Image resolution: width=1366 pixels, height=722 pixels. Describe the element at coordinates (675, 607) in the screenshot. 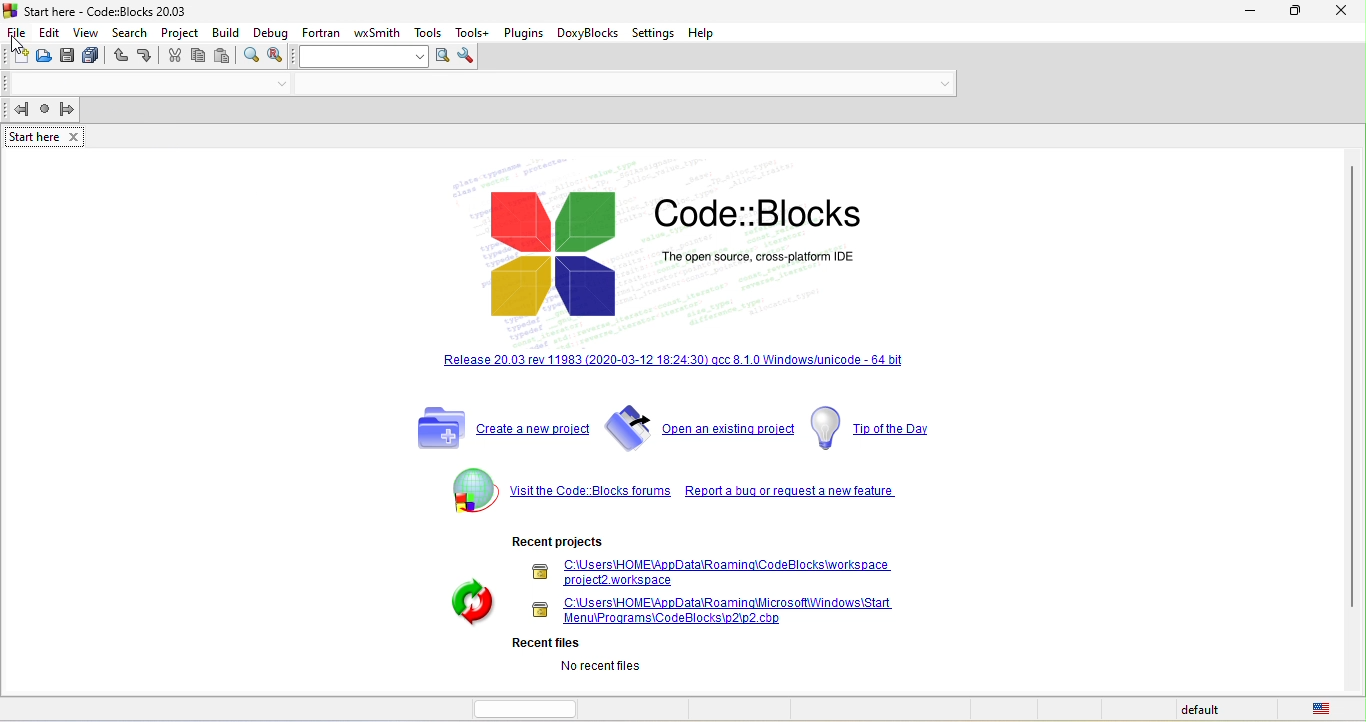

I see `Recent projects C:\Users\HOME\AppDataRoamingCodeBlocks\workspaceproject2.workspace C:\Users\HOMEWpIDataRoamingMicrosoftWindows StartMenuPrograms\CodeBlocks\p2ip2.cop Recent files. No recent files.` at that location.